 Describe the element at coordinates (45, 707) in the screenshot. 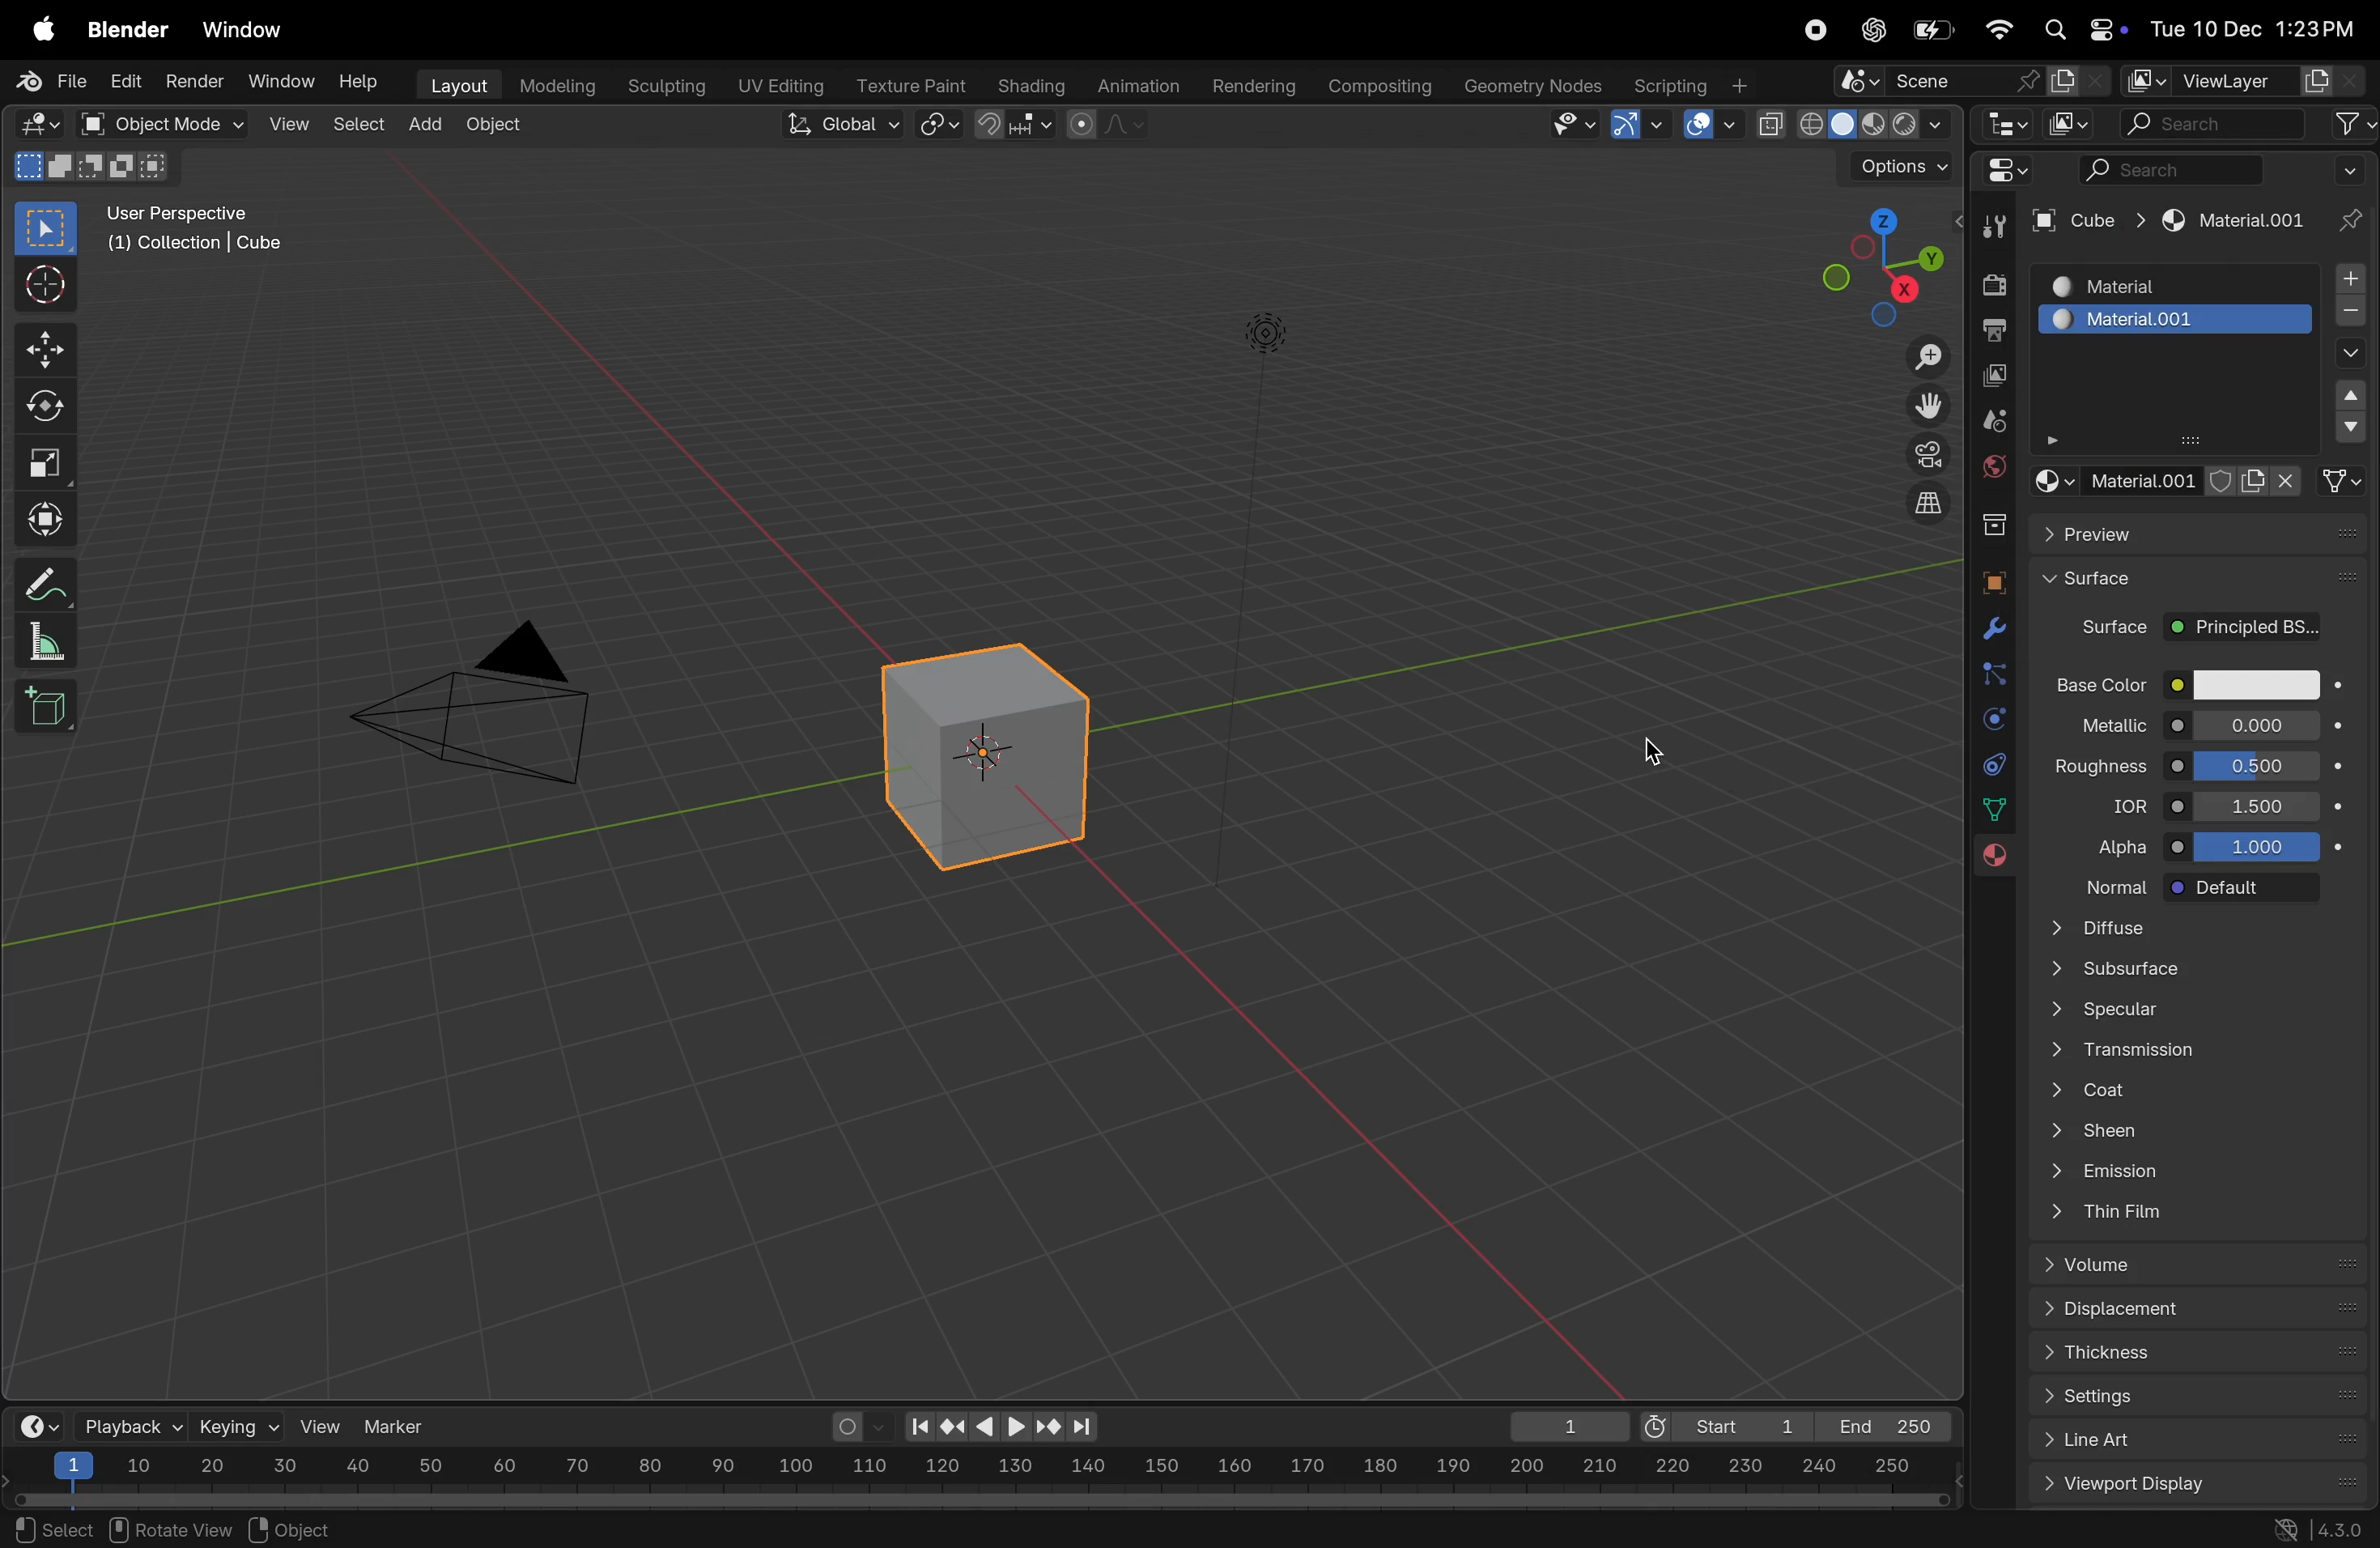

I see `3D cube` at that location.